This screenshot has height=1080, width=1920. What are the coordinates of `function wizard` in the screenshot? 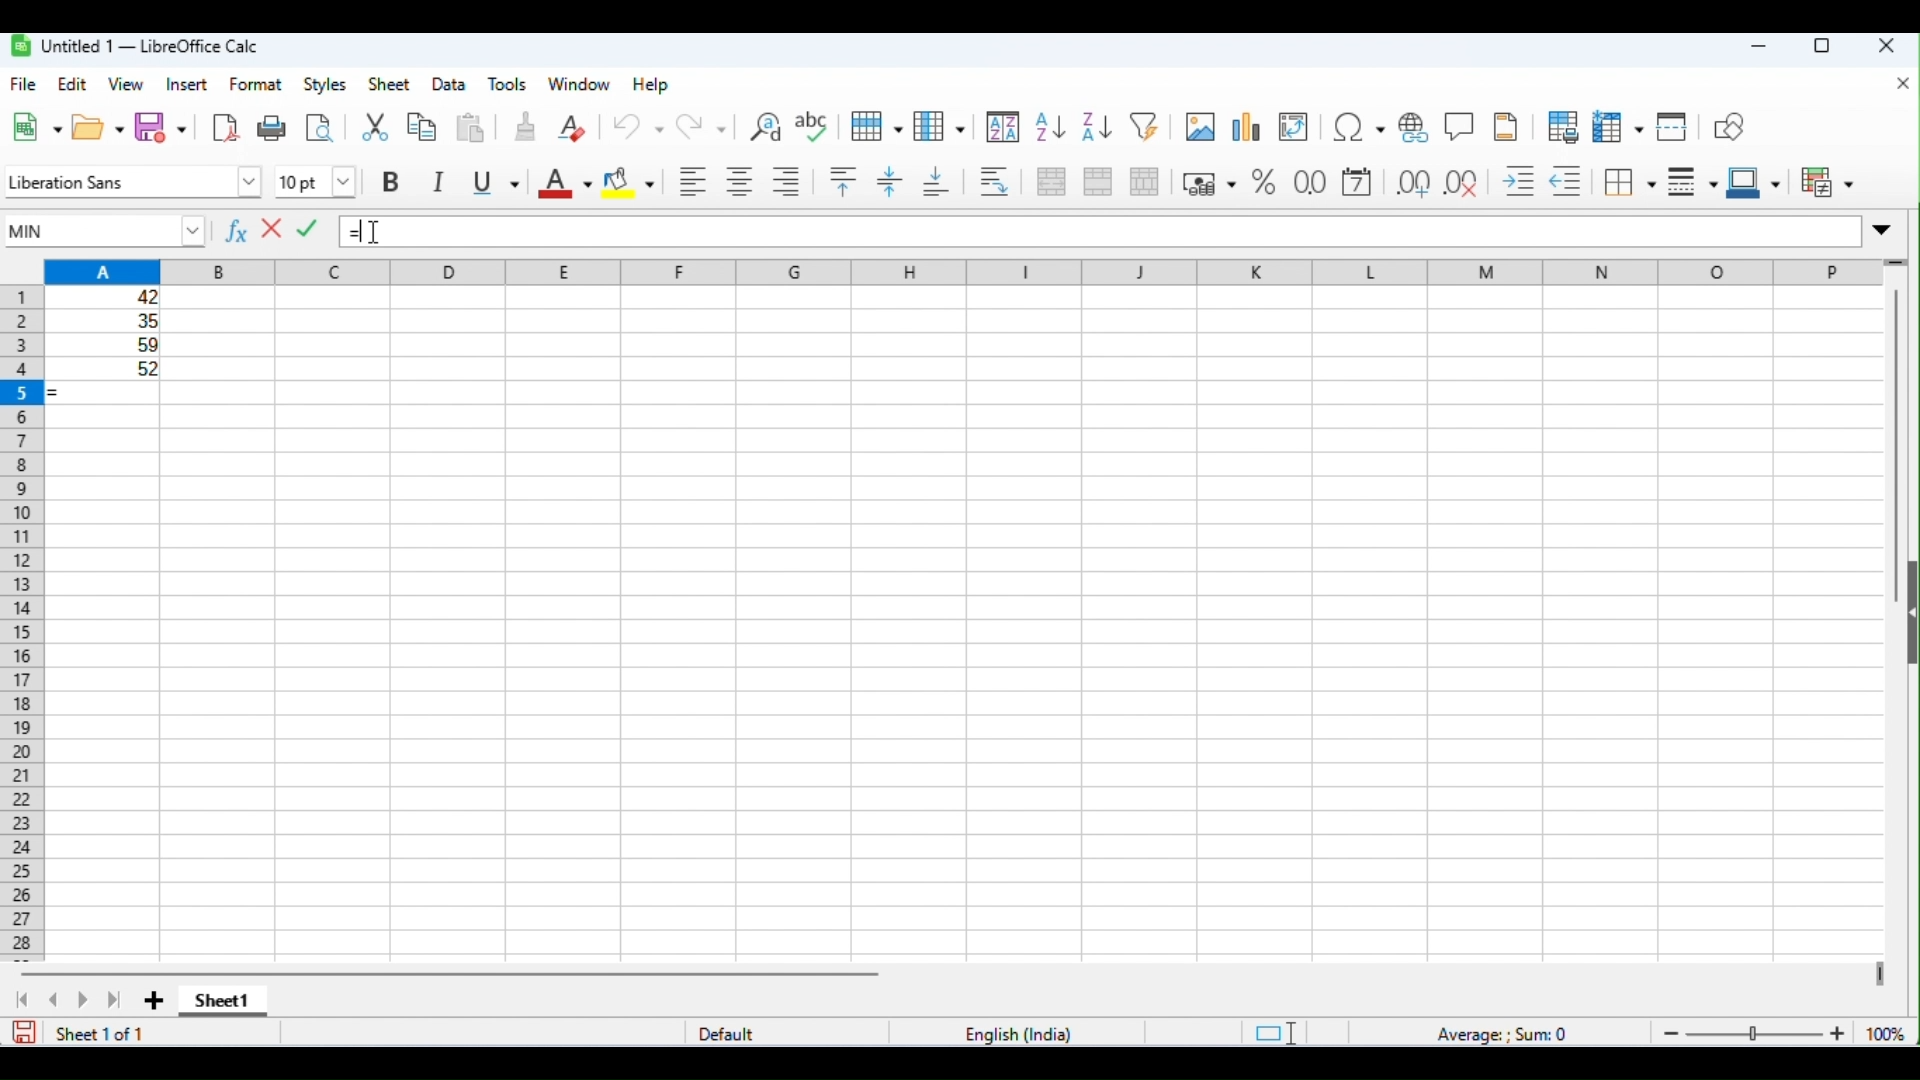 It's located at (239, 233).